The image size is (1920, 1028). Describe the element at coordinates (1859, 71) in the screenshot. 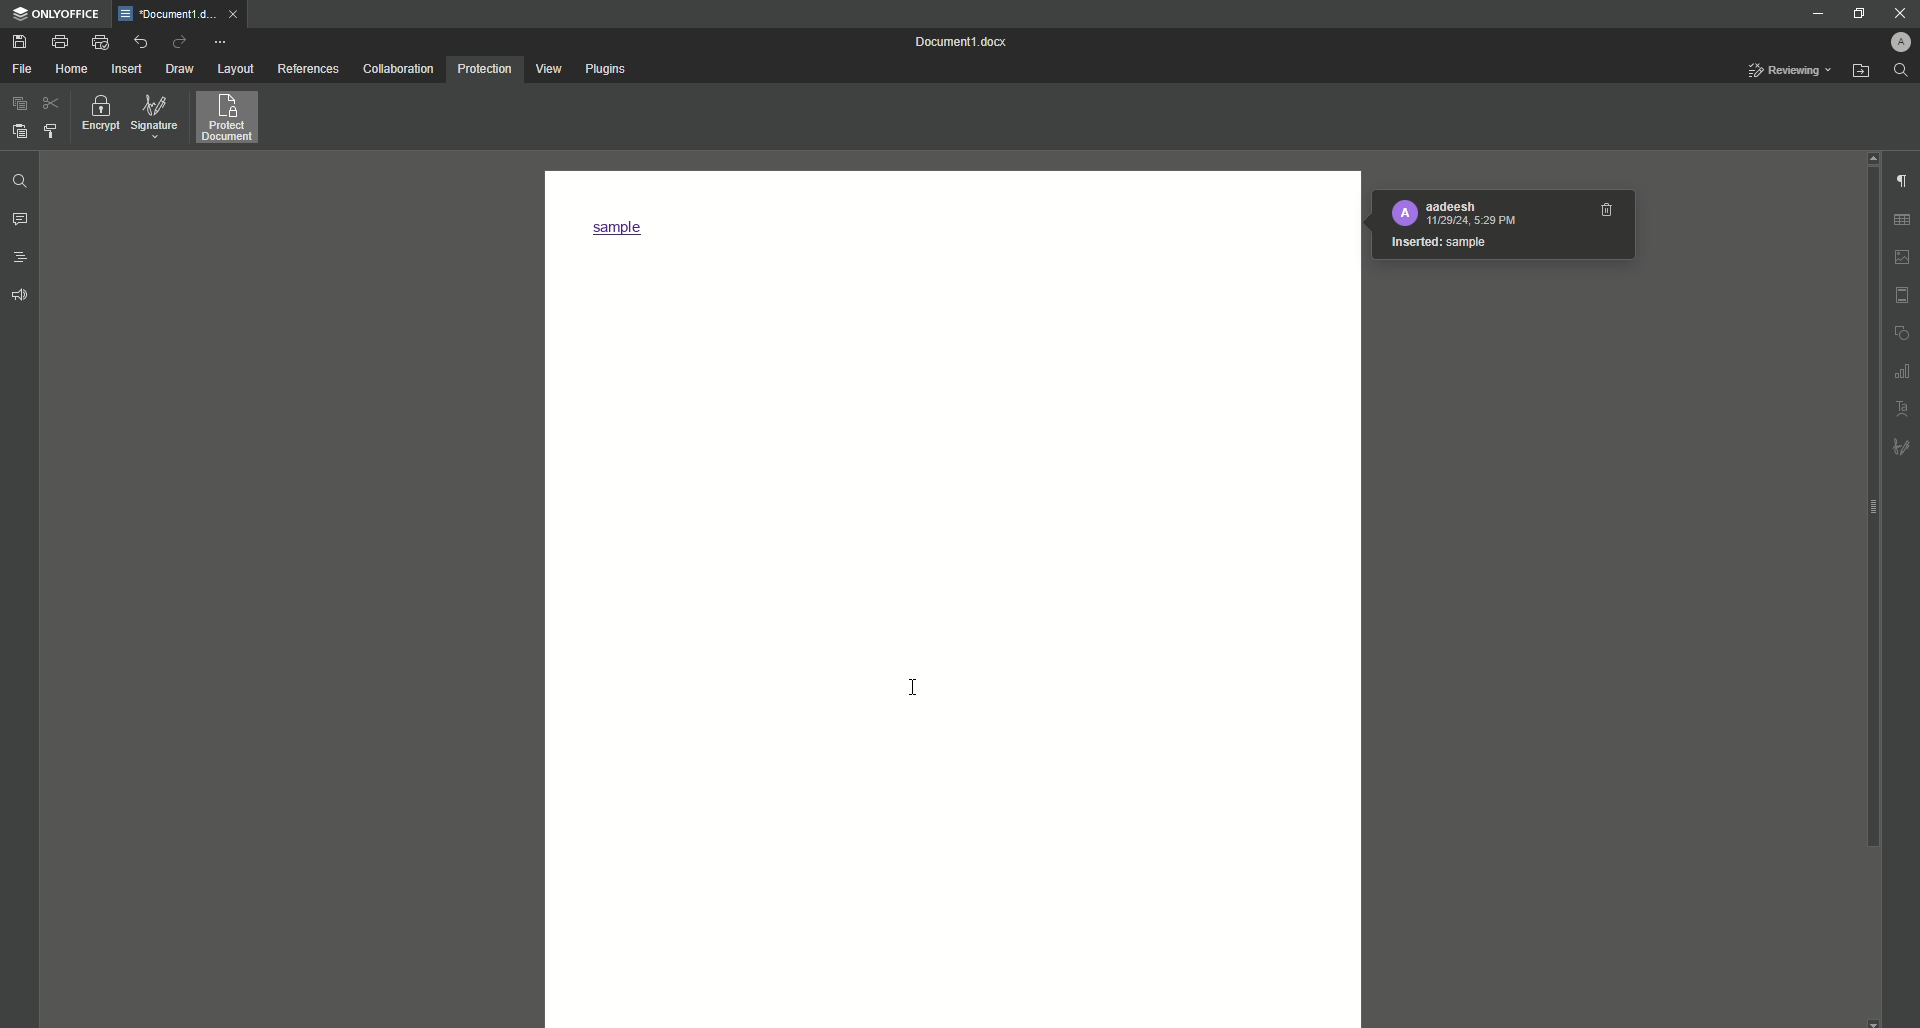

I see `Open From File` at that location.